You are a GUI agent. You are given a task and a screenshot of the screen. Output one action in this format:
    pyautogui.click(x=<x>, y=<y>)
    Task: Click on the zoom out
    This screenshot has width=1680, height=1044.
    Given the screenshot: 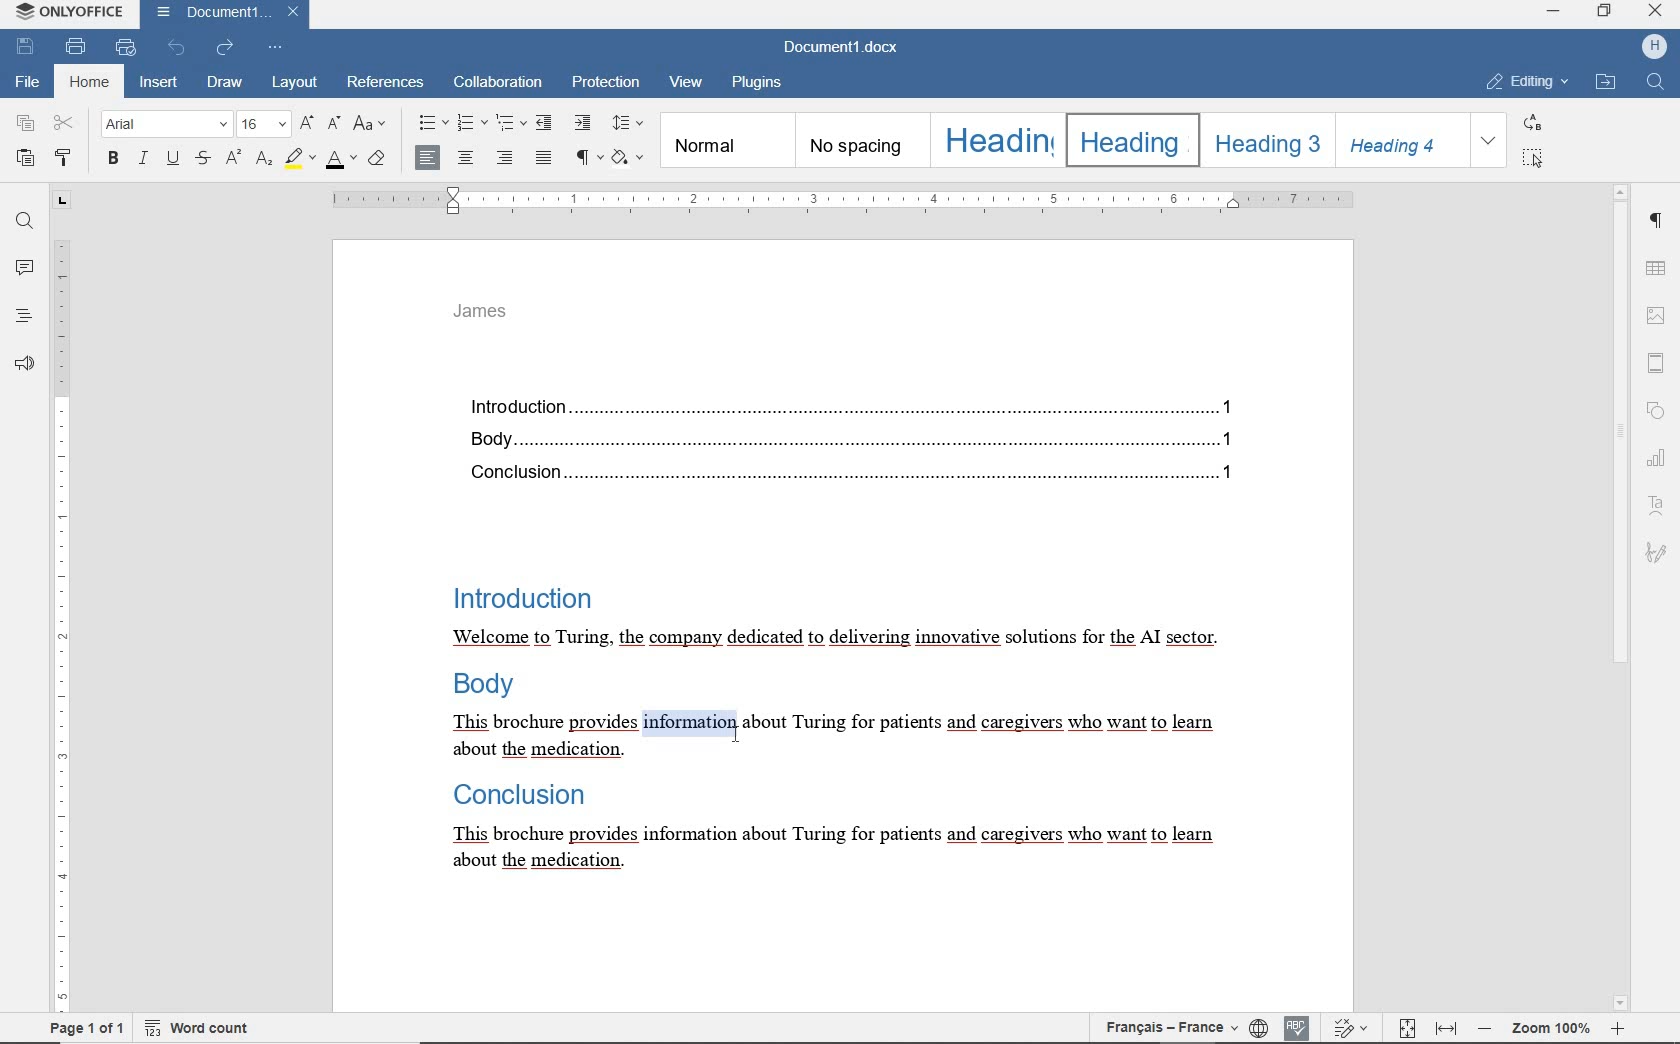 What is the action you would take?
    pyautogui.click(x=1484, y=1029)
    